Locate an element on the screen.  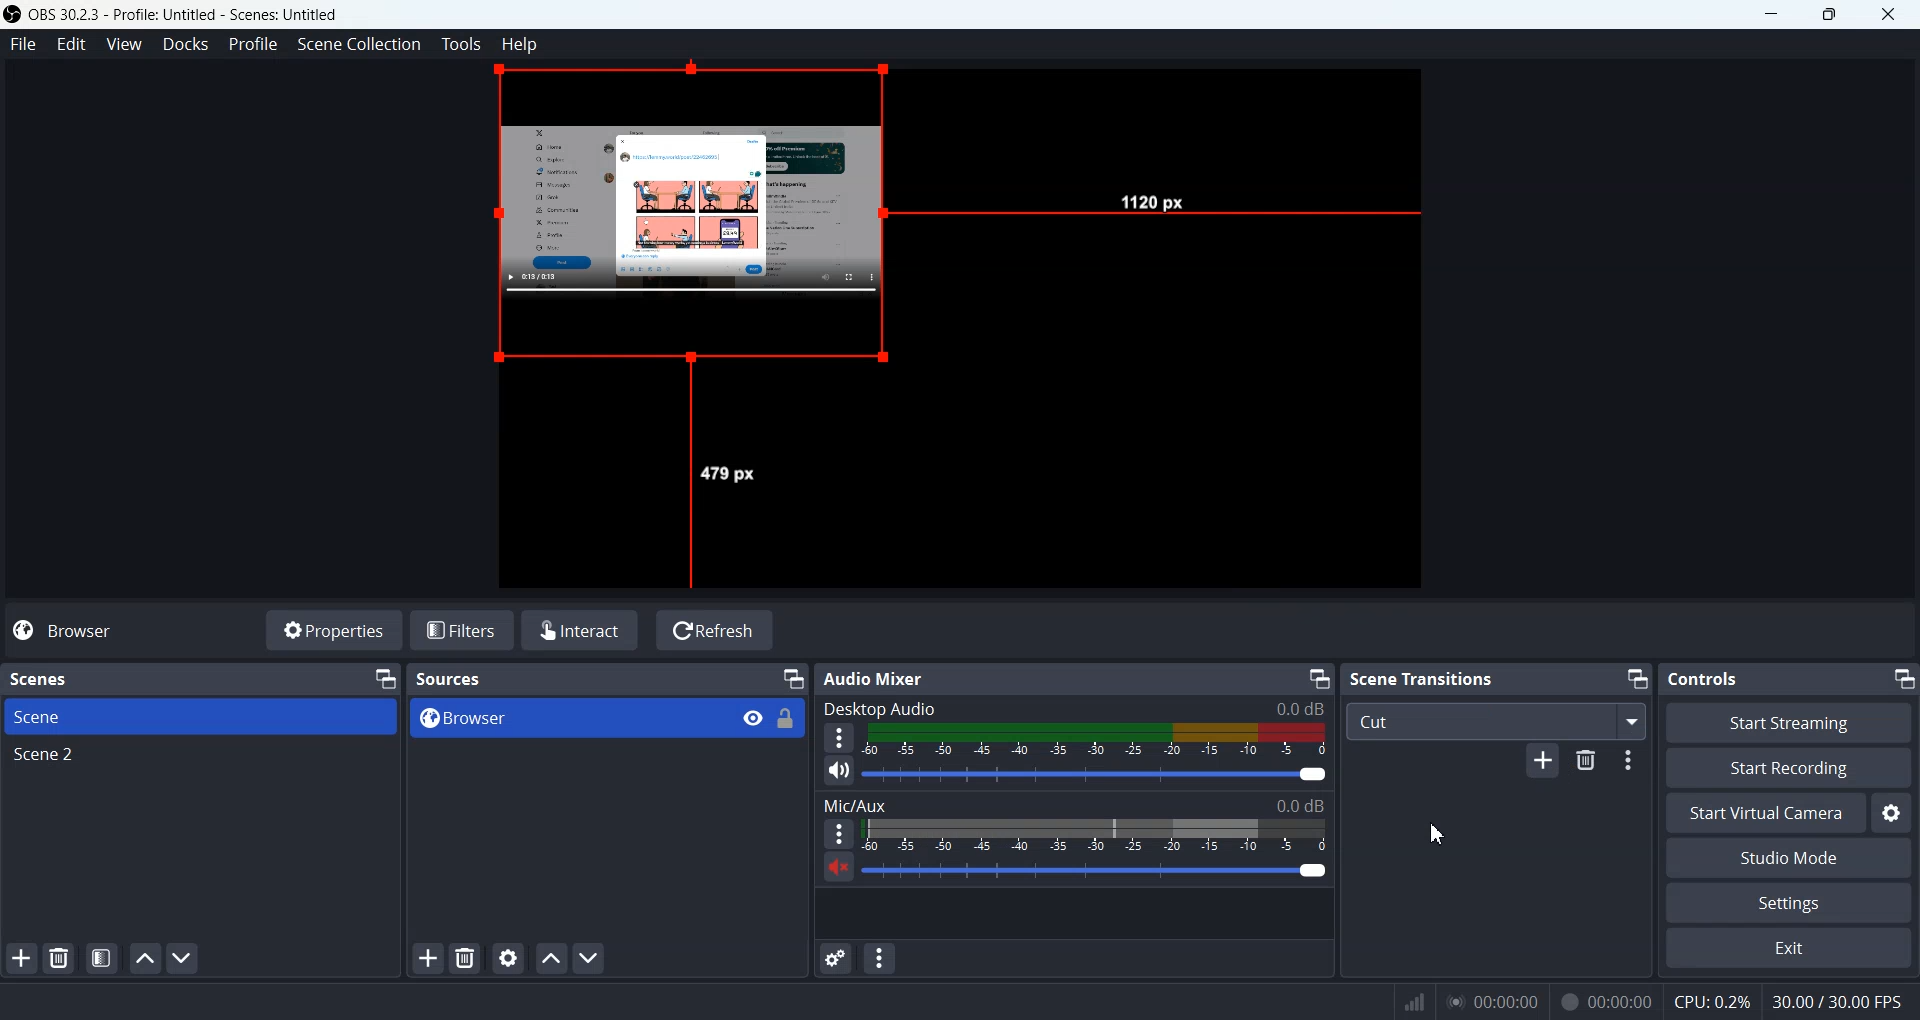
Add source is located at coordinates (425, 958).